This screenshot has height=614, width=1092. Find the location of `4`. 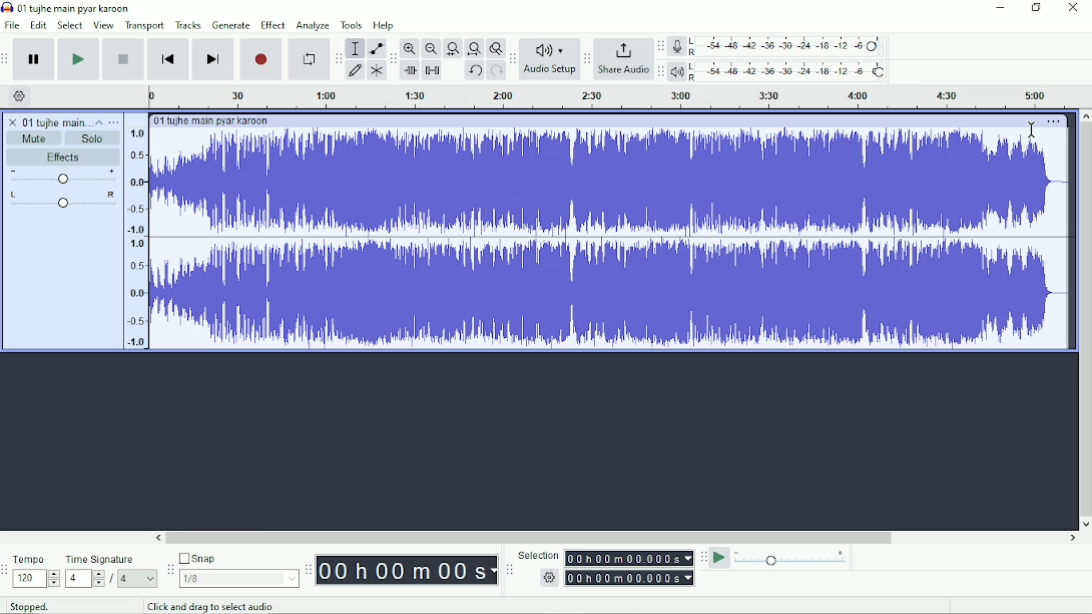

4 is located at coordinates (84, 580).